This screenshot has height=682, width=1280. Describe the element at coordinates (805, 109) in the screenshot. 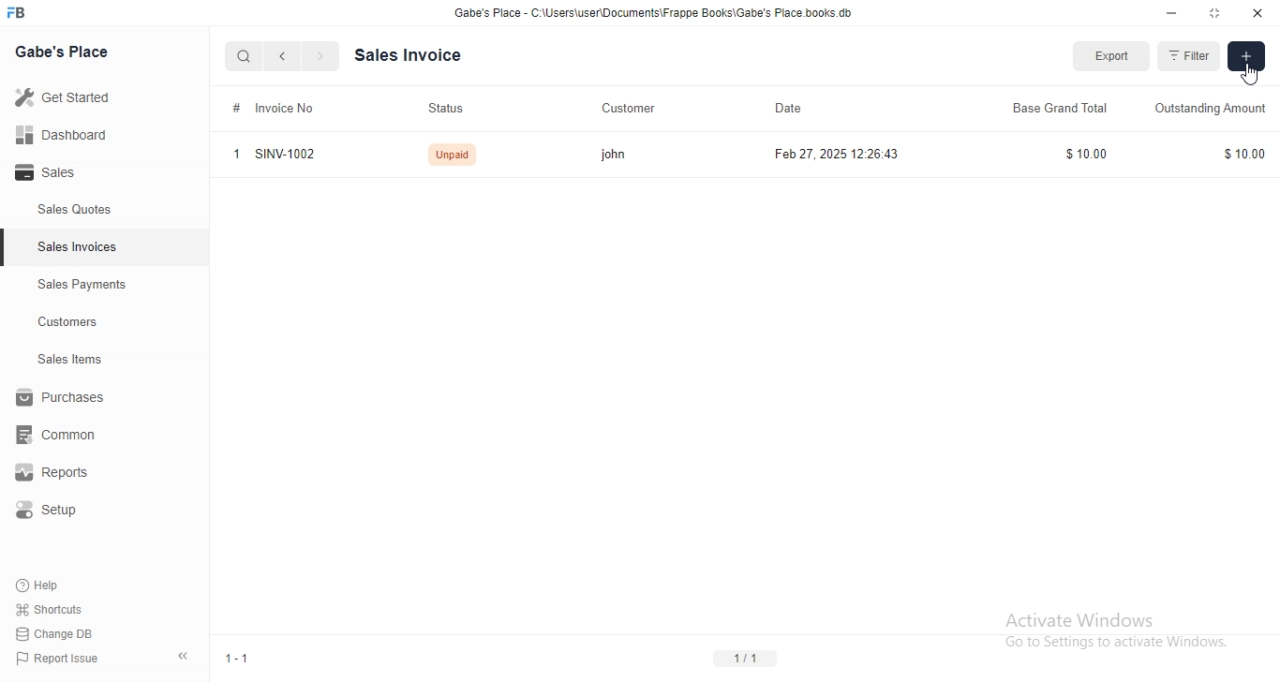

I see `Date` at that location.